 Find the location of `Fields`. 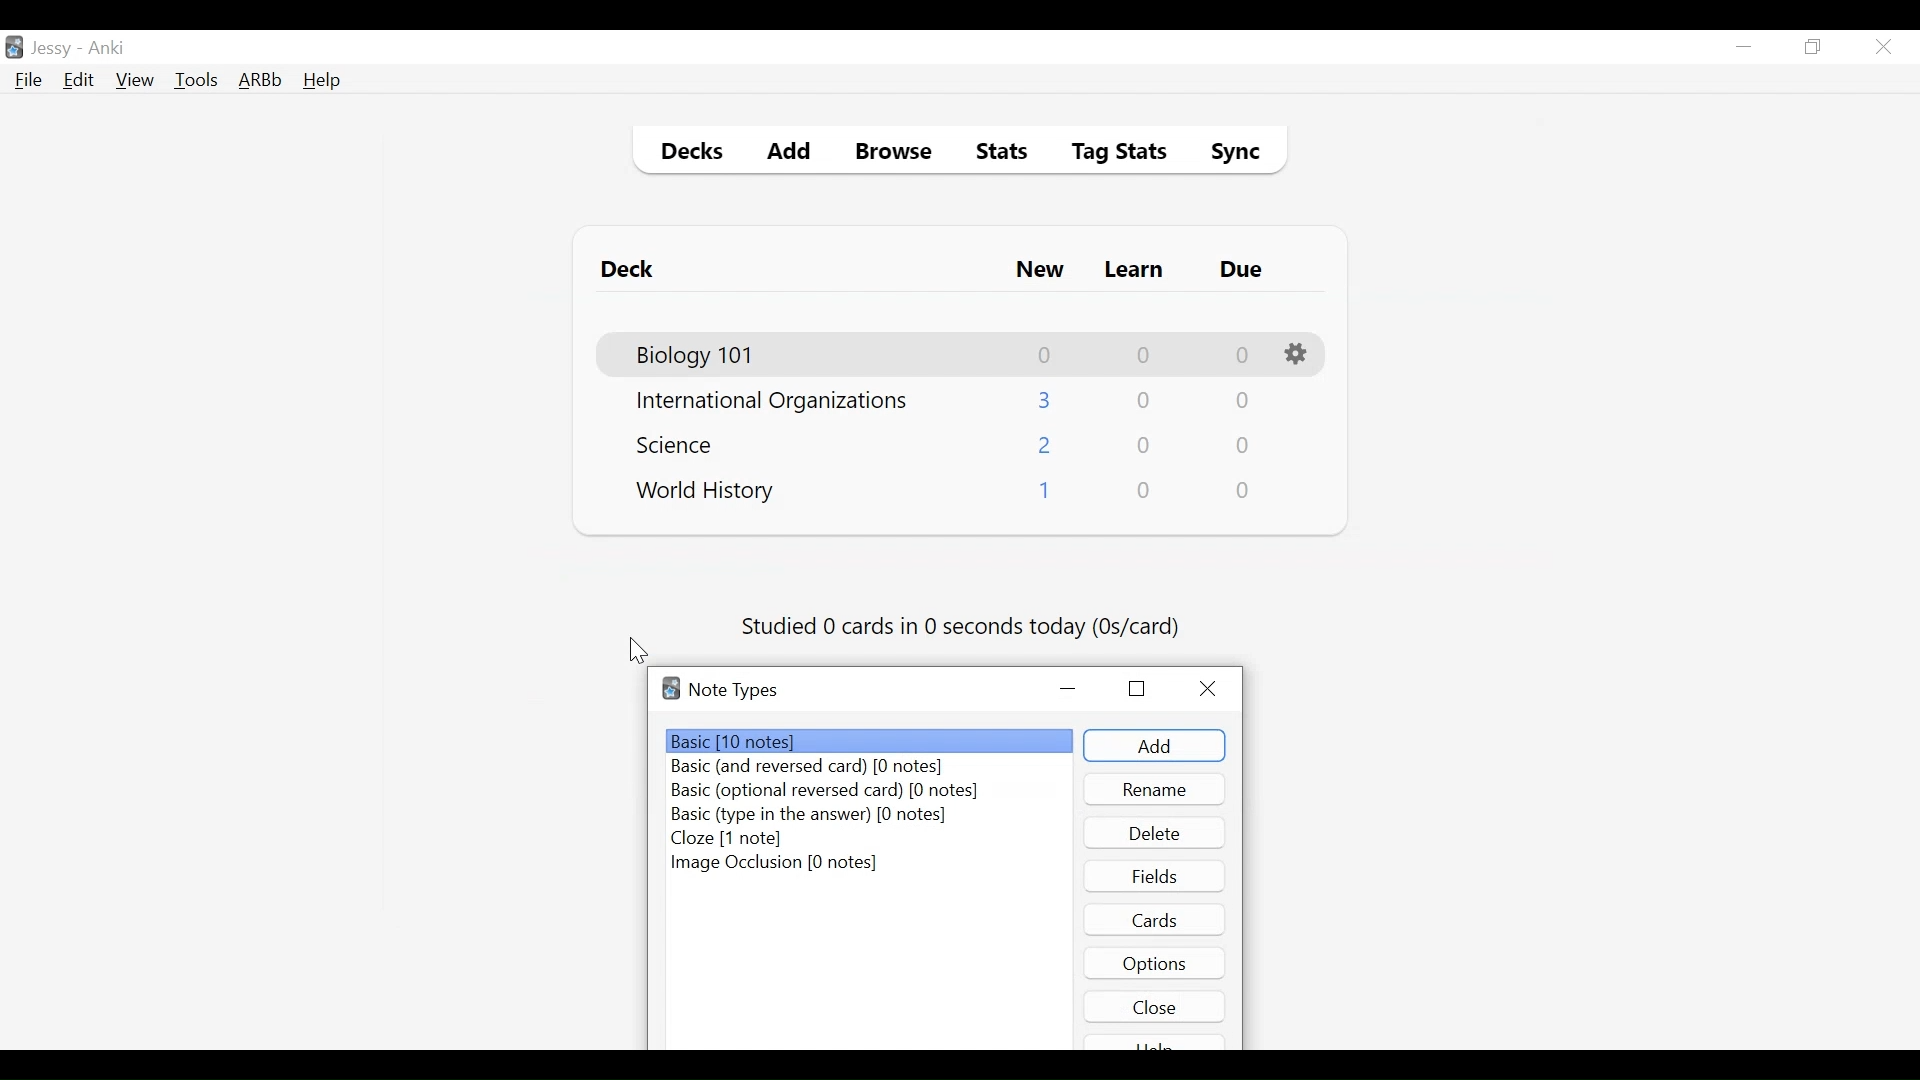

Fields is located at coordinates (1155, 875).